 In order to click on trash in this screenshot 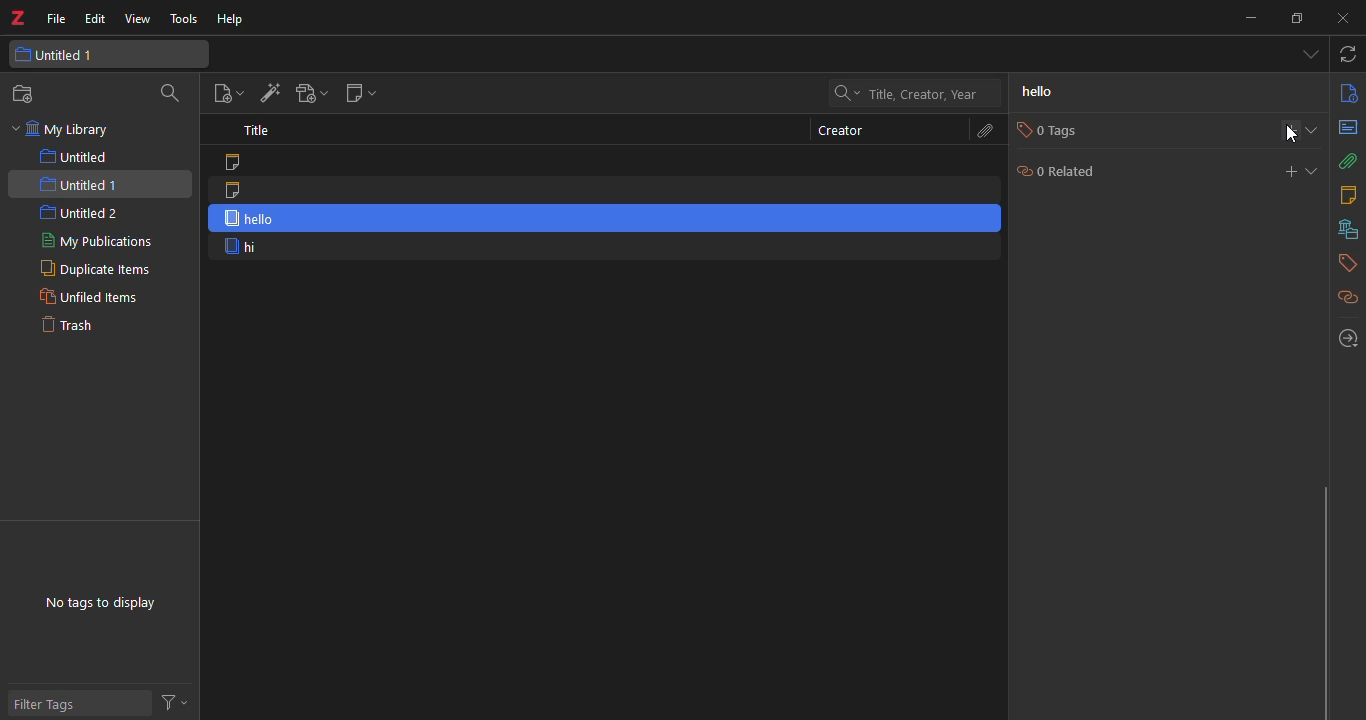, I will do `click(79, 329)`.